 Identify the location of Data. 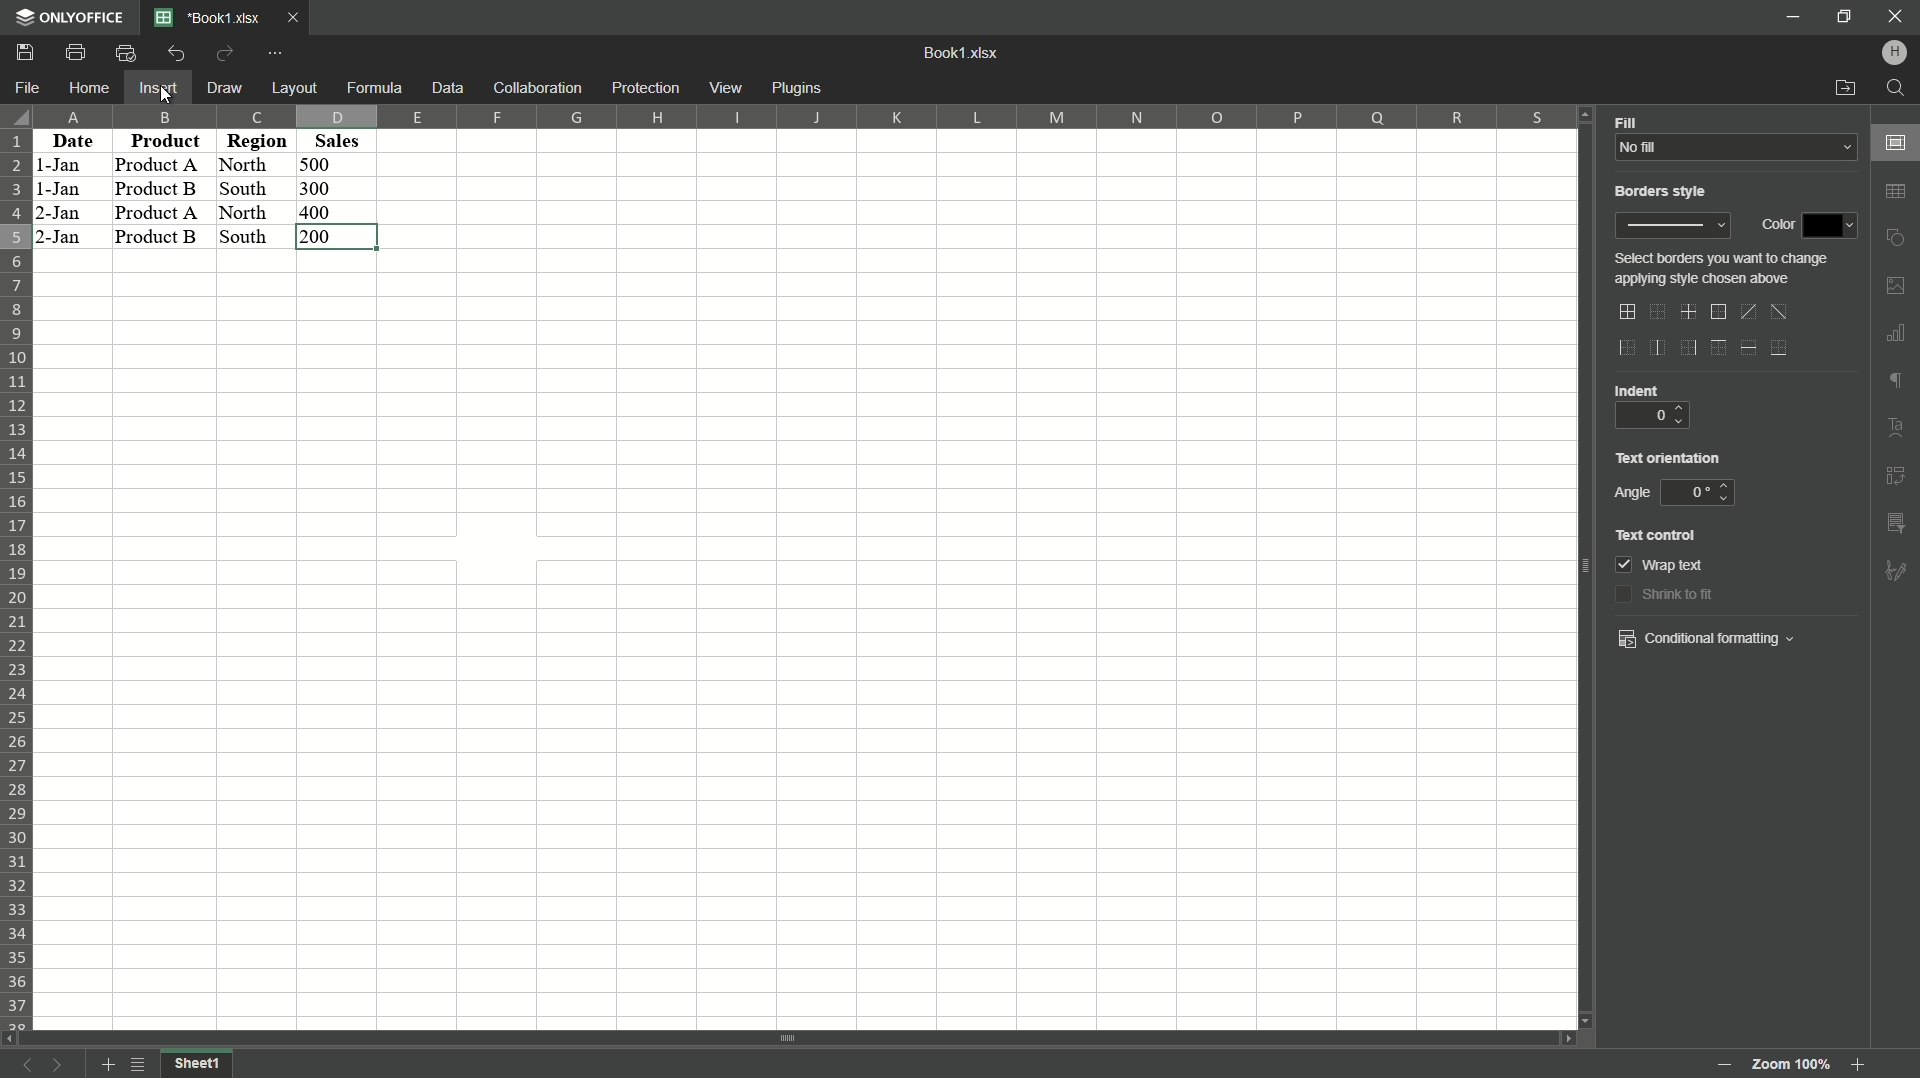
(444, 87).